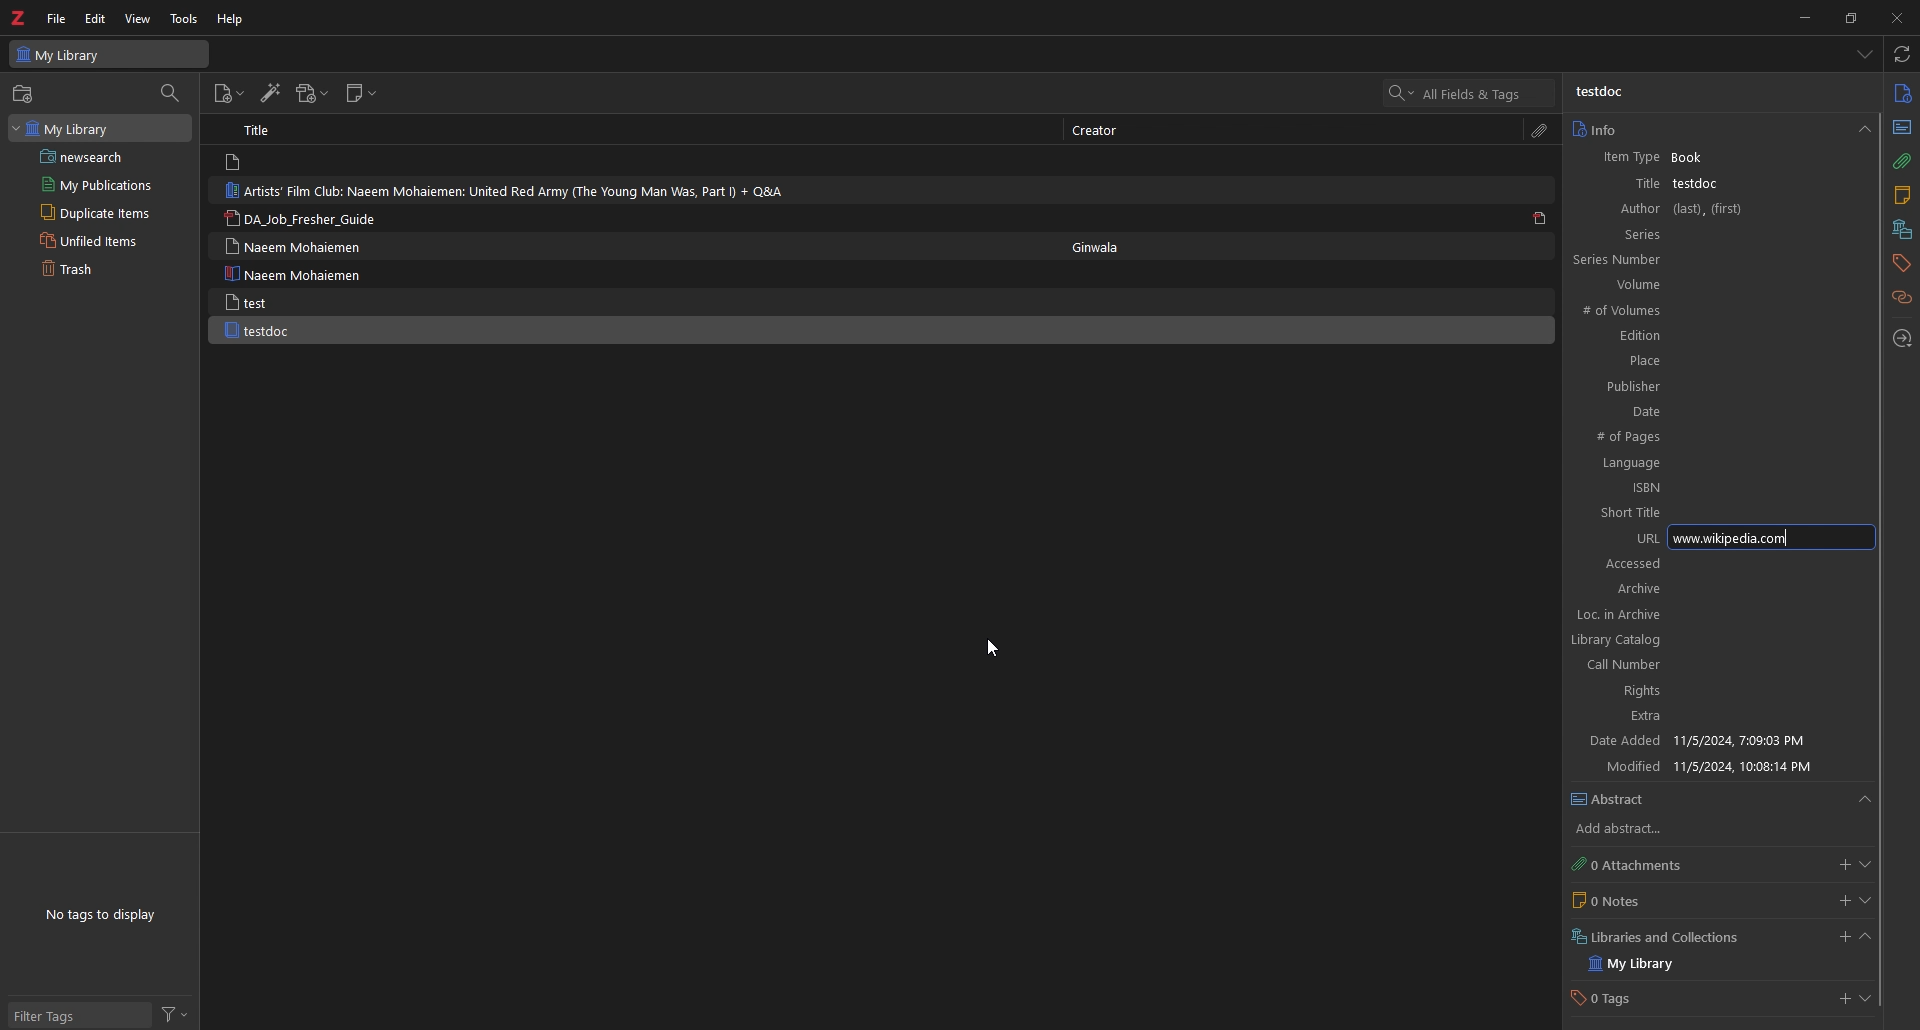  What do you see at coordinates (1843, 900) in the screenshot?
I see `add notes` at bounding box center [1843, 900].